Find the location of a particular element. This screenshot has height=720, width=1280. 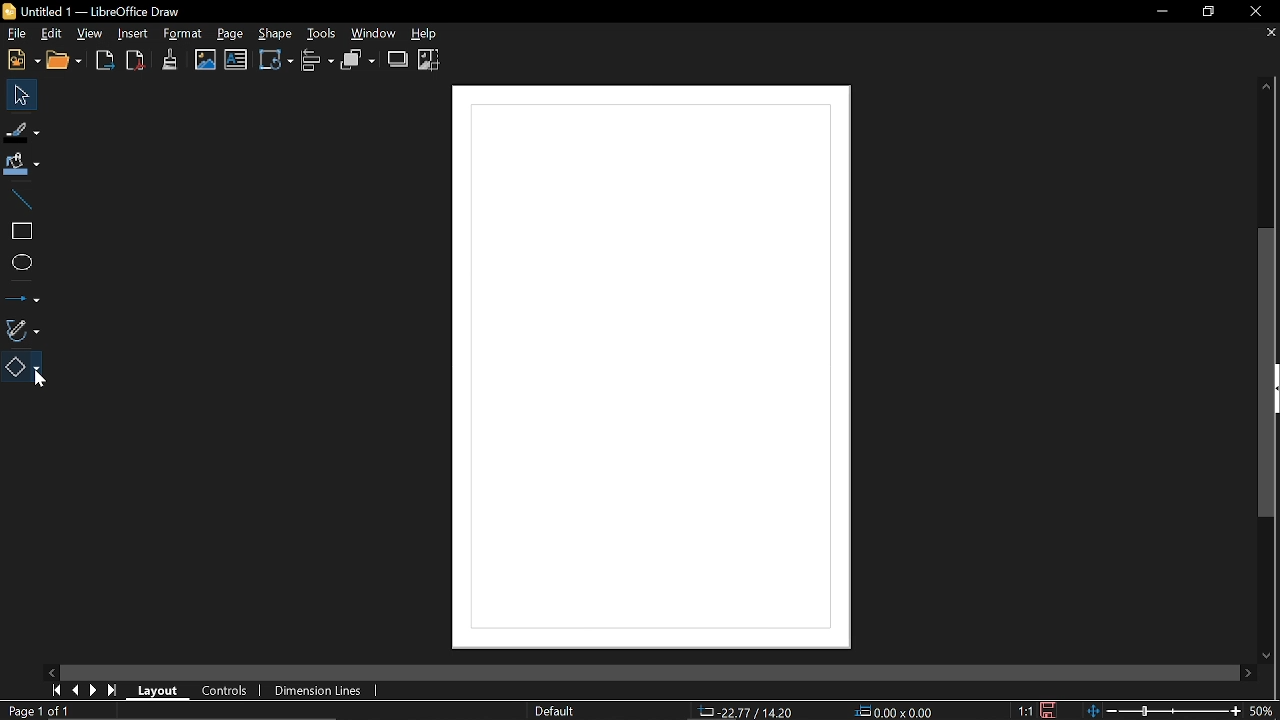

Tools is located at coordinates (319, 32).